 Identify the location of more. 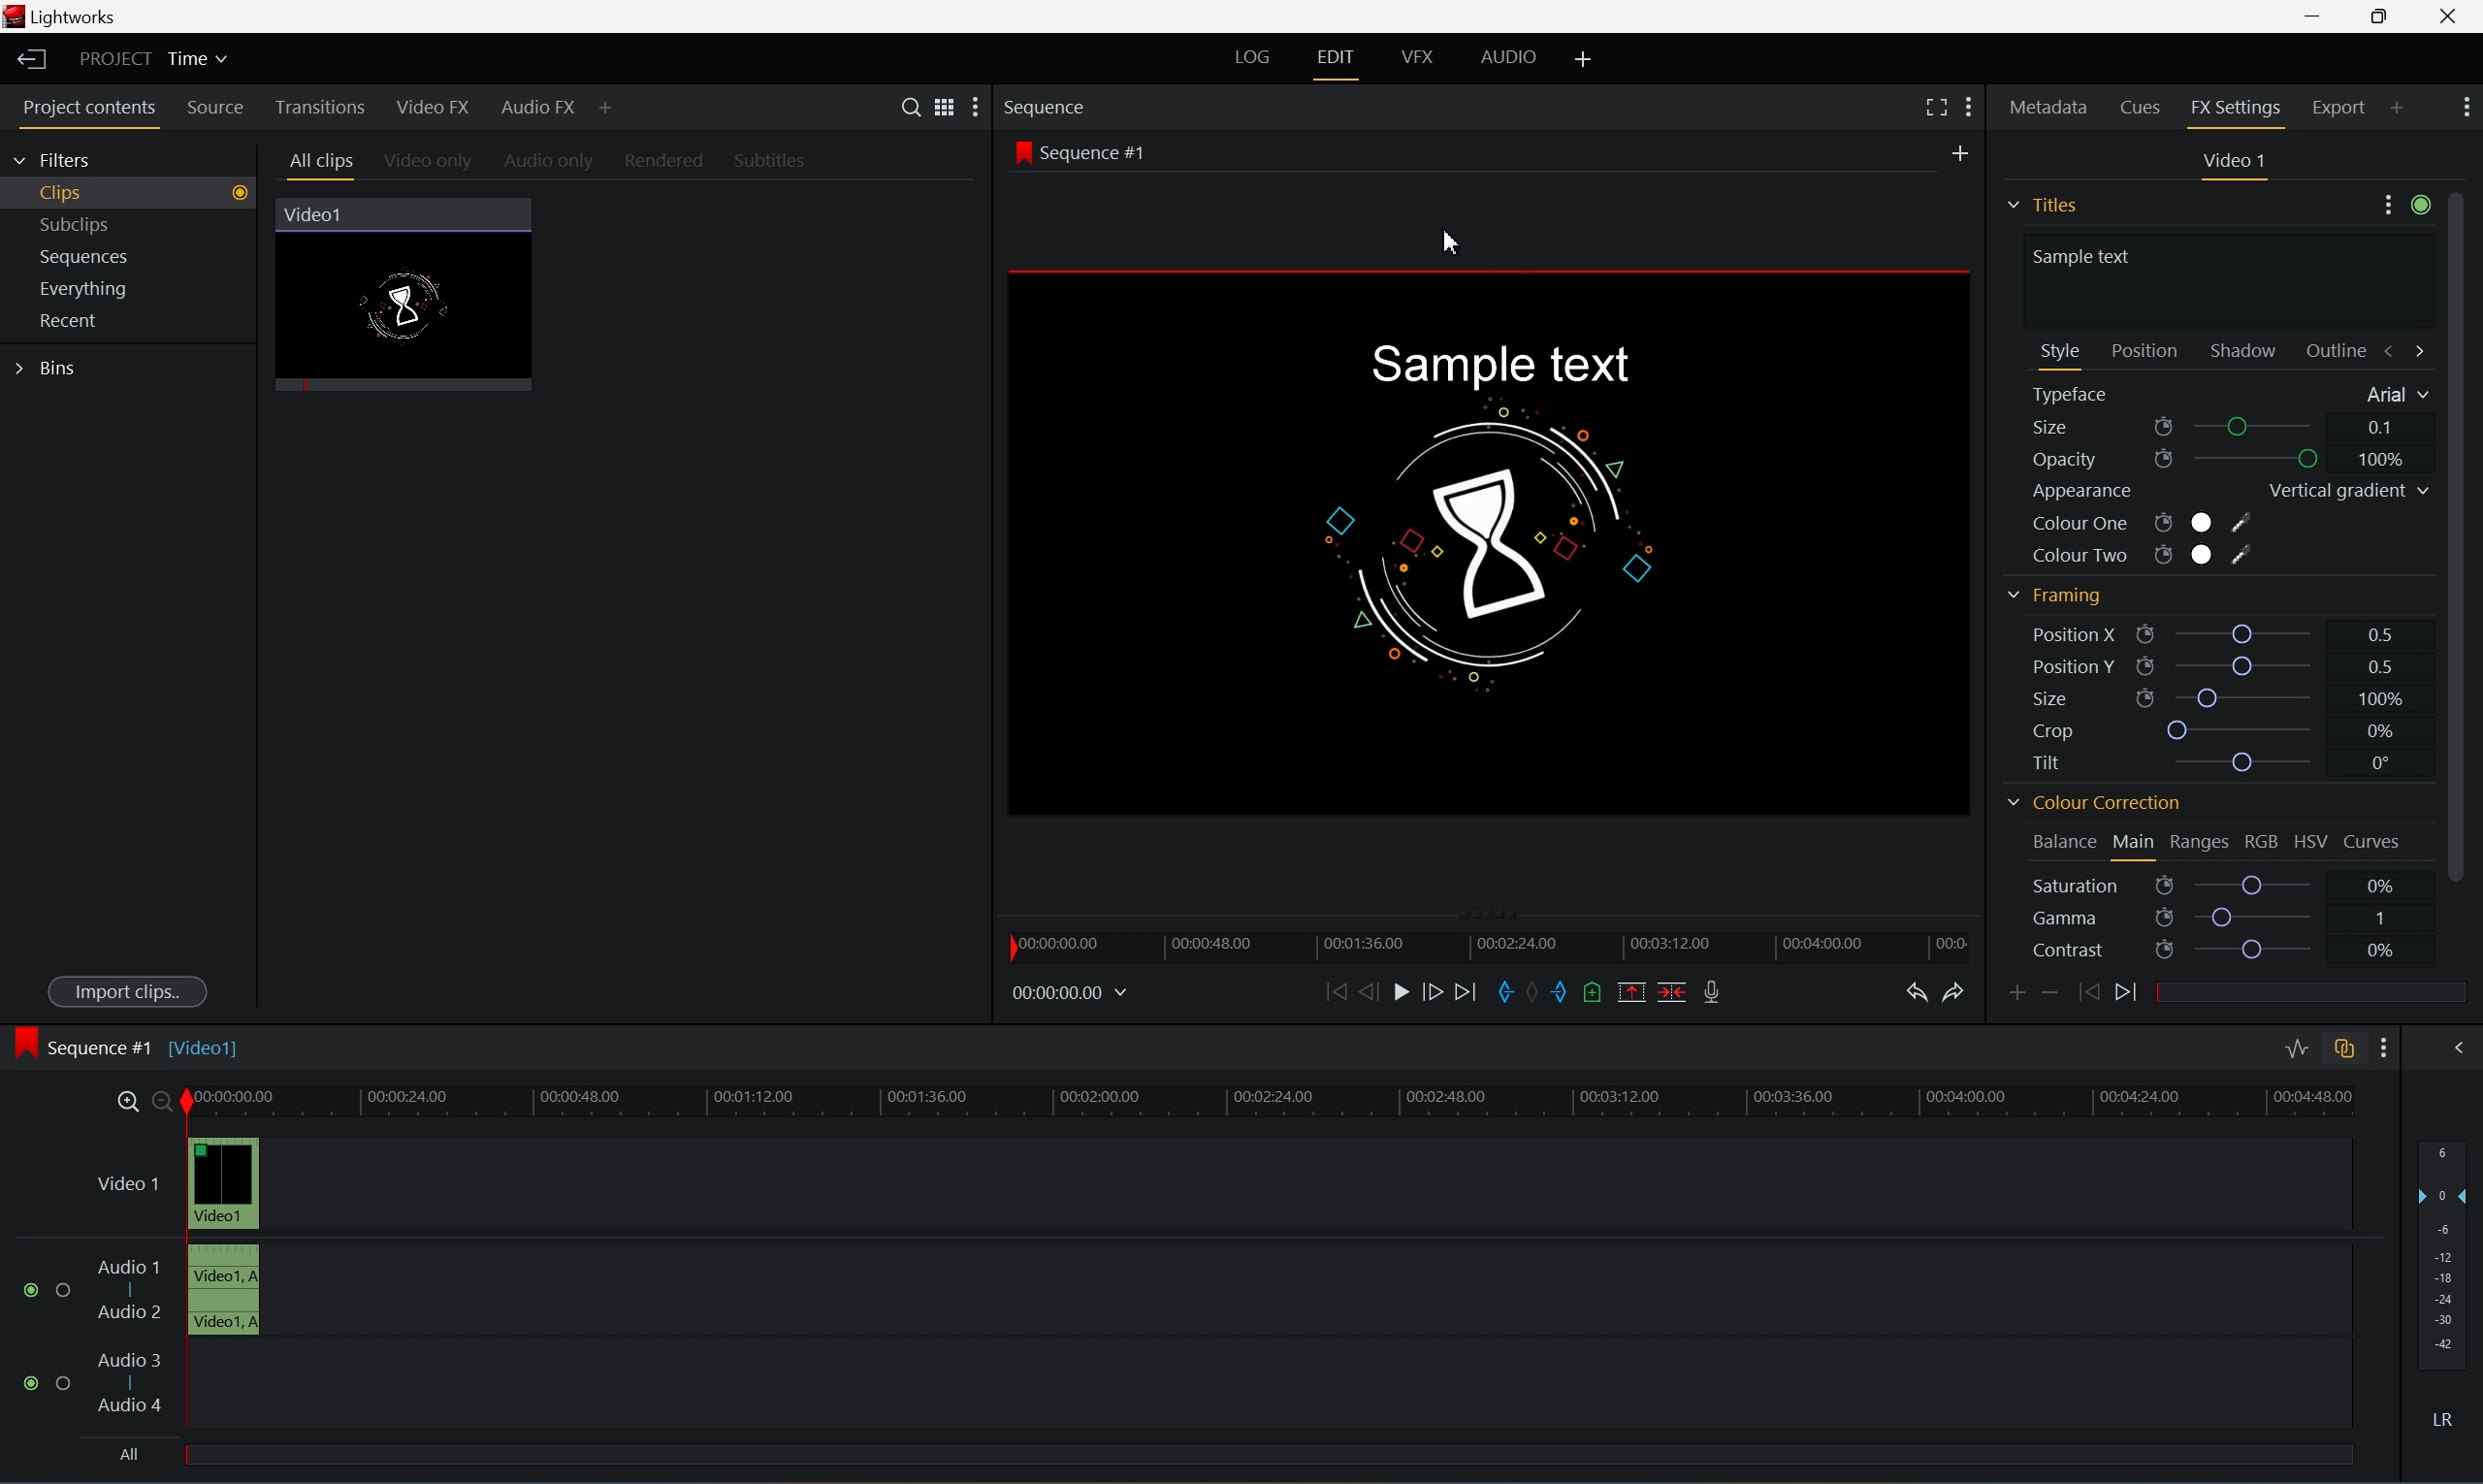
(2467, 104).